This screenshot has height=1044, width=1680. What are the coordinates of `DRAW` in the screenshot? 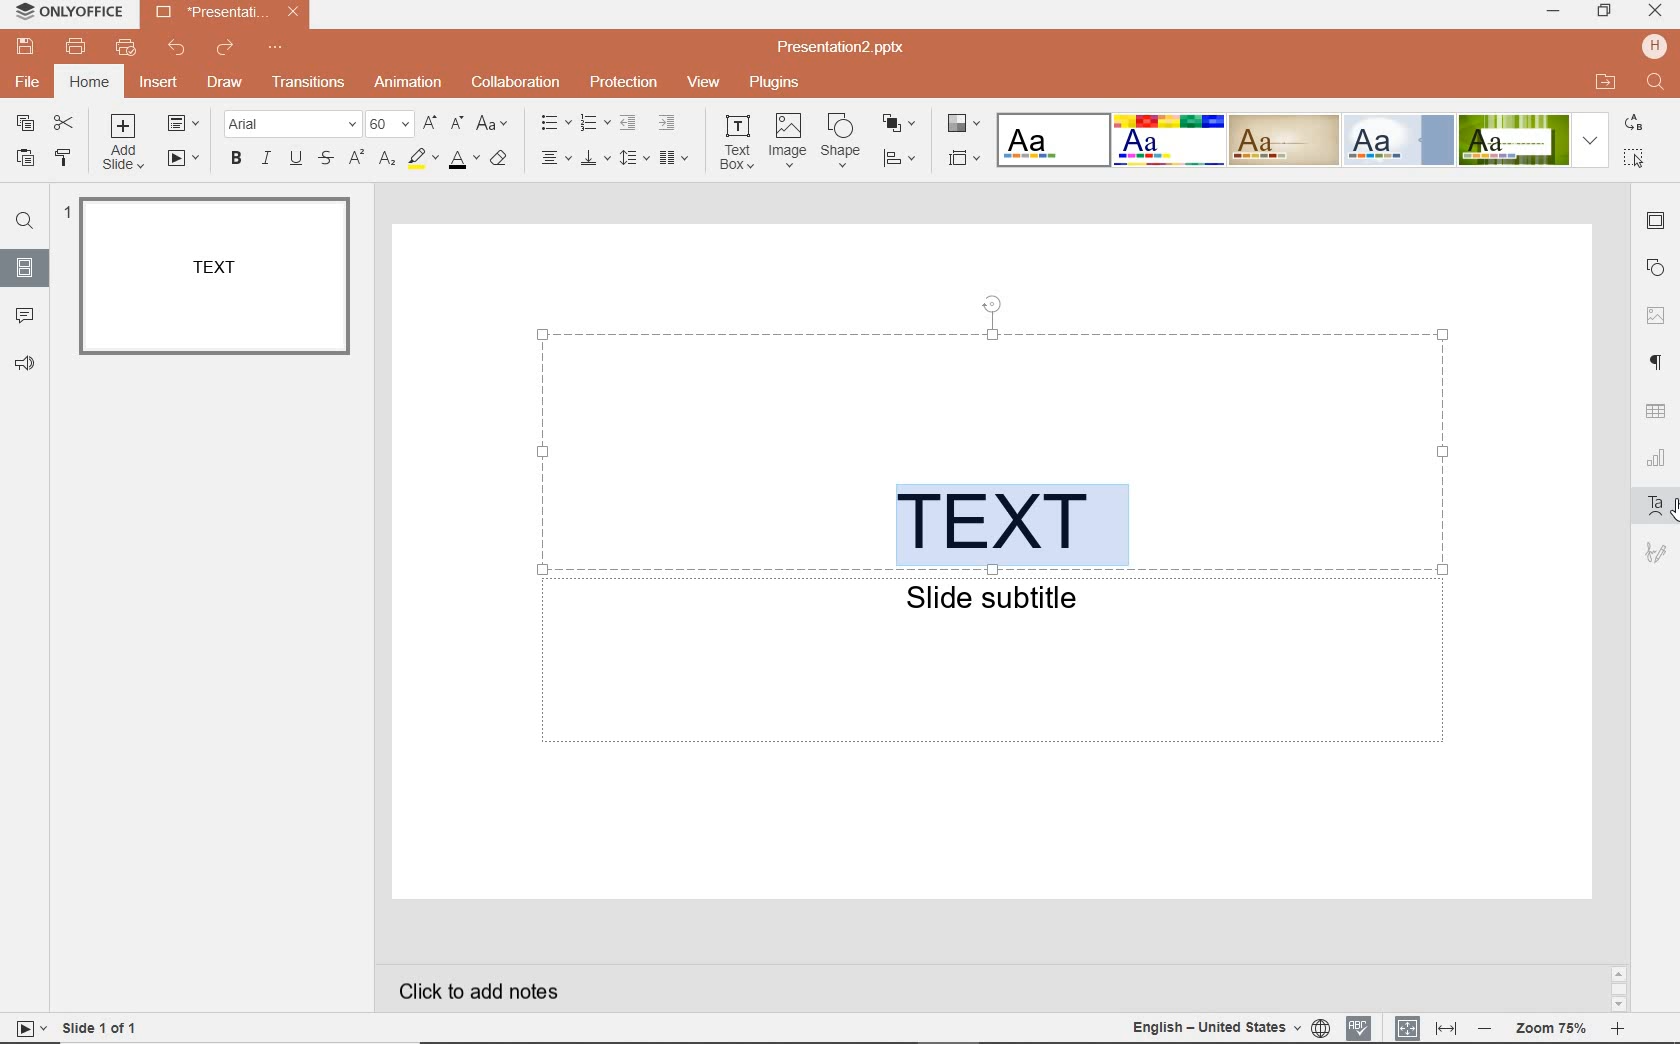 It's located at (221, 84).